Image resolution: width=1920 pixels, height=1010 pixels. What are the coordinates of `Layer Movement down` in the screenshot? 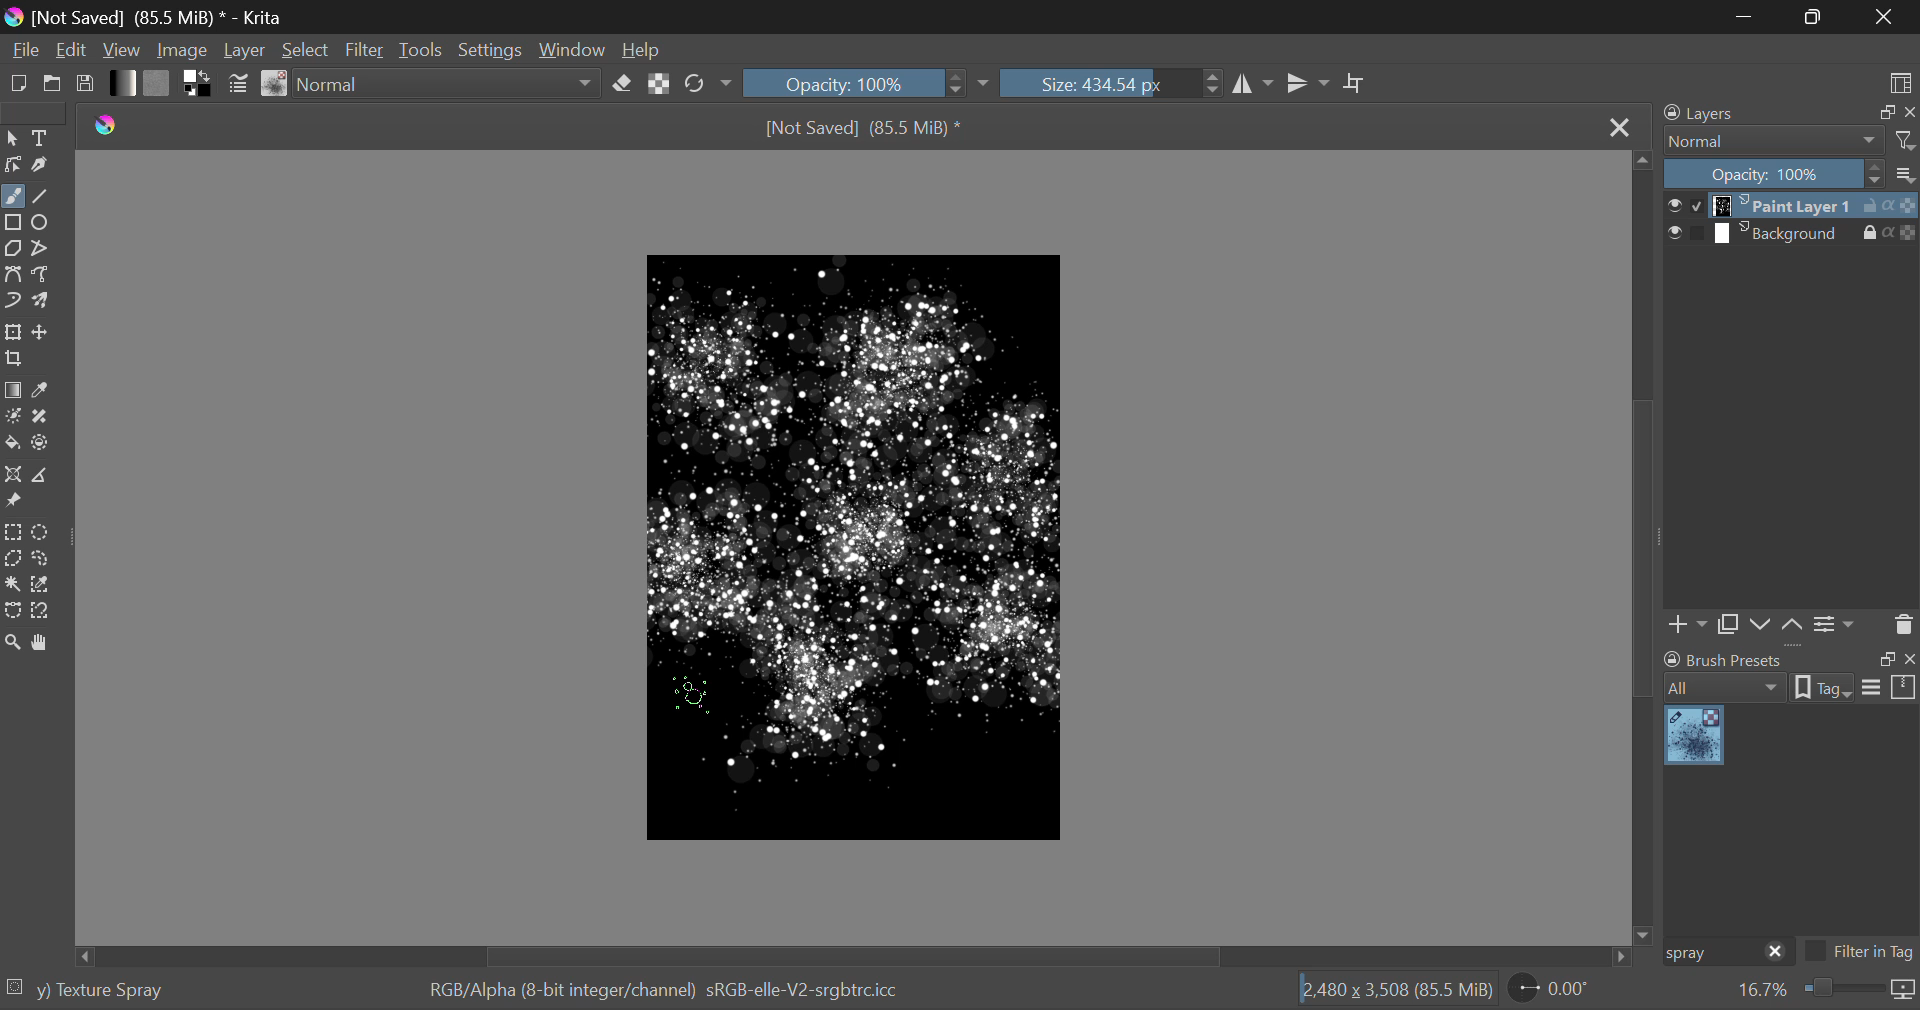 It's located at (1762, 626).